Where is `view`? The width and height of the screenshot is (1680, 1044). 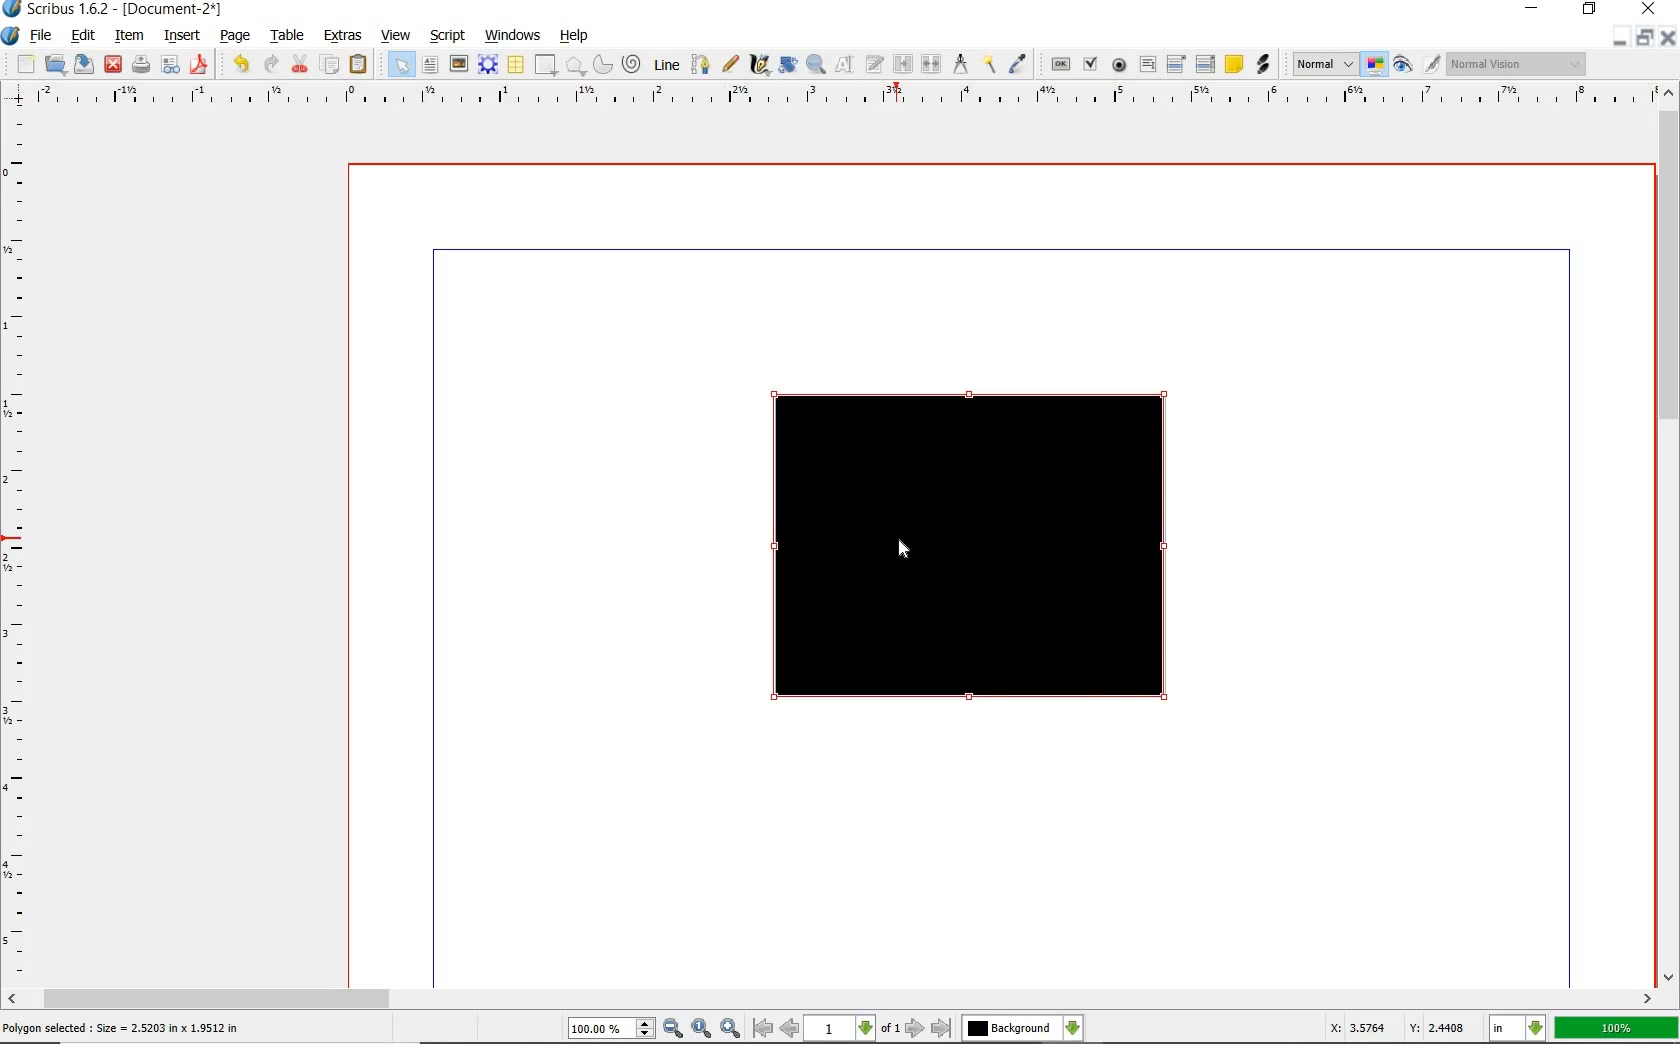 view is located at coordinates (396, 35).